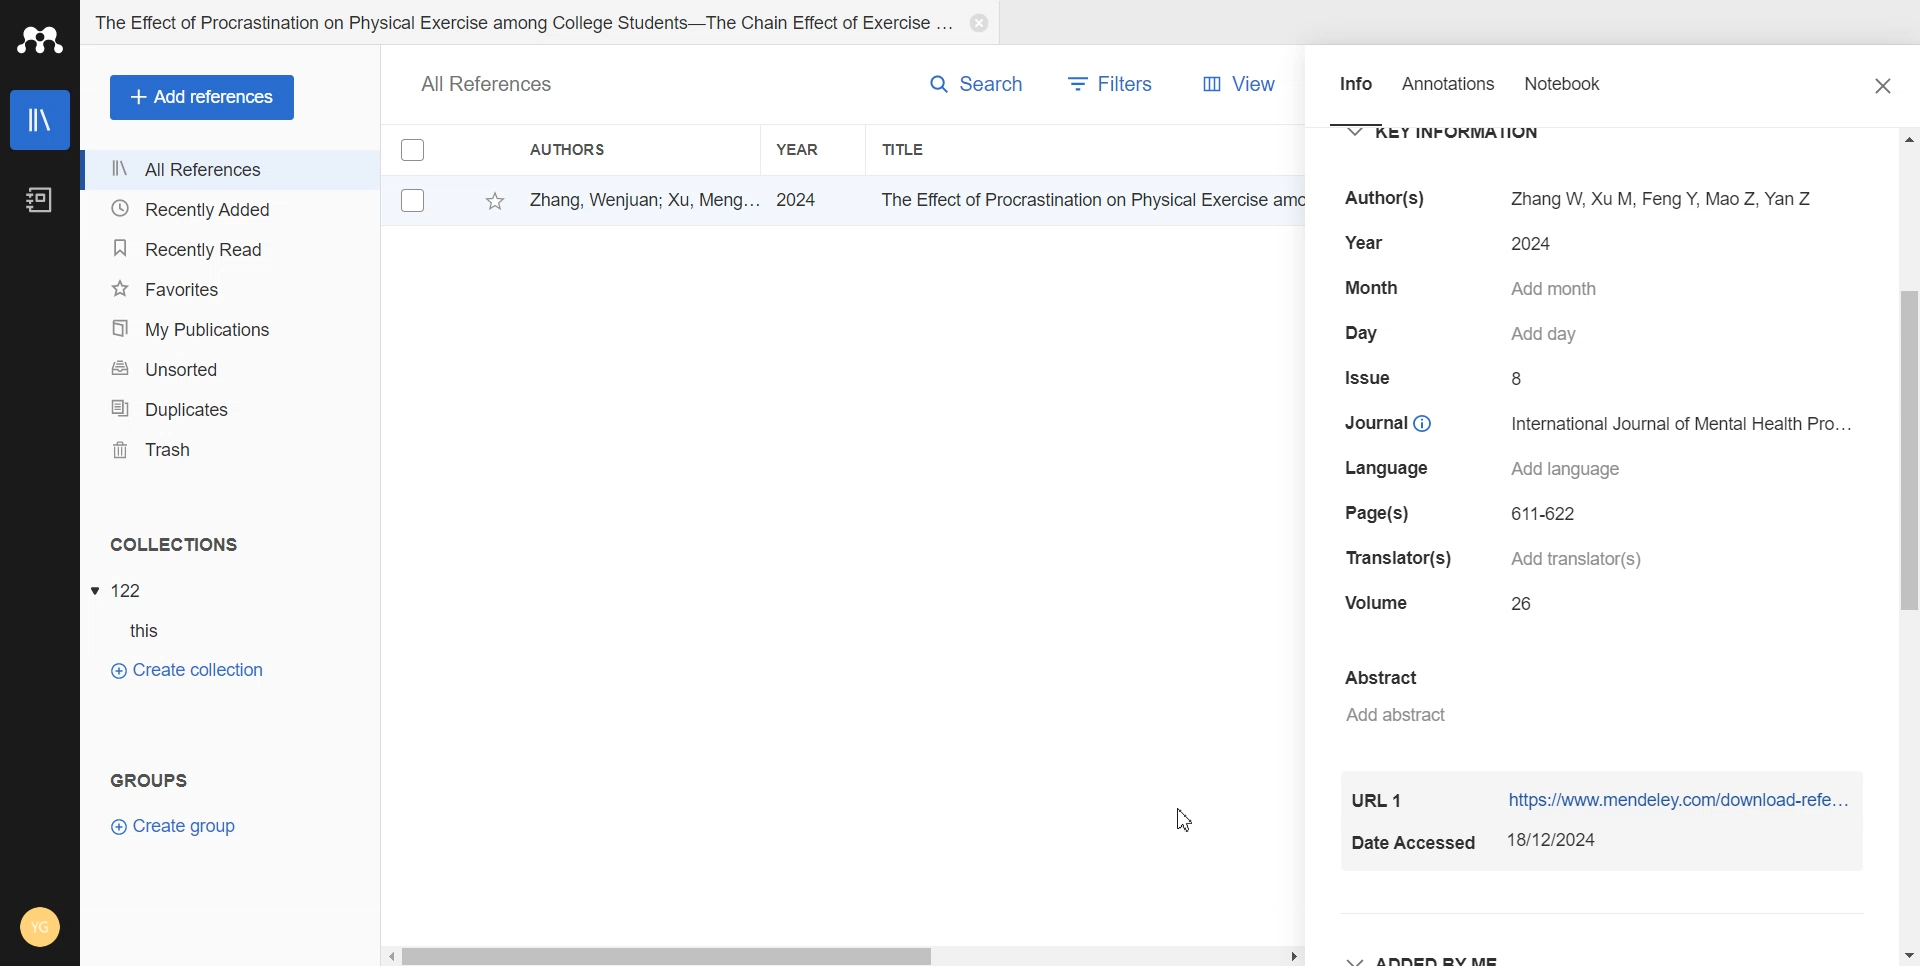 This screenshot has height=966, width=1920. I want to click on Title, so click(967, 149).